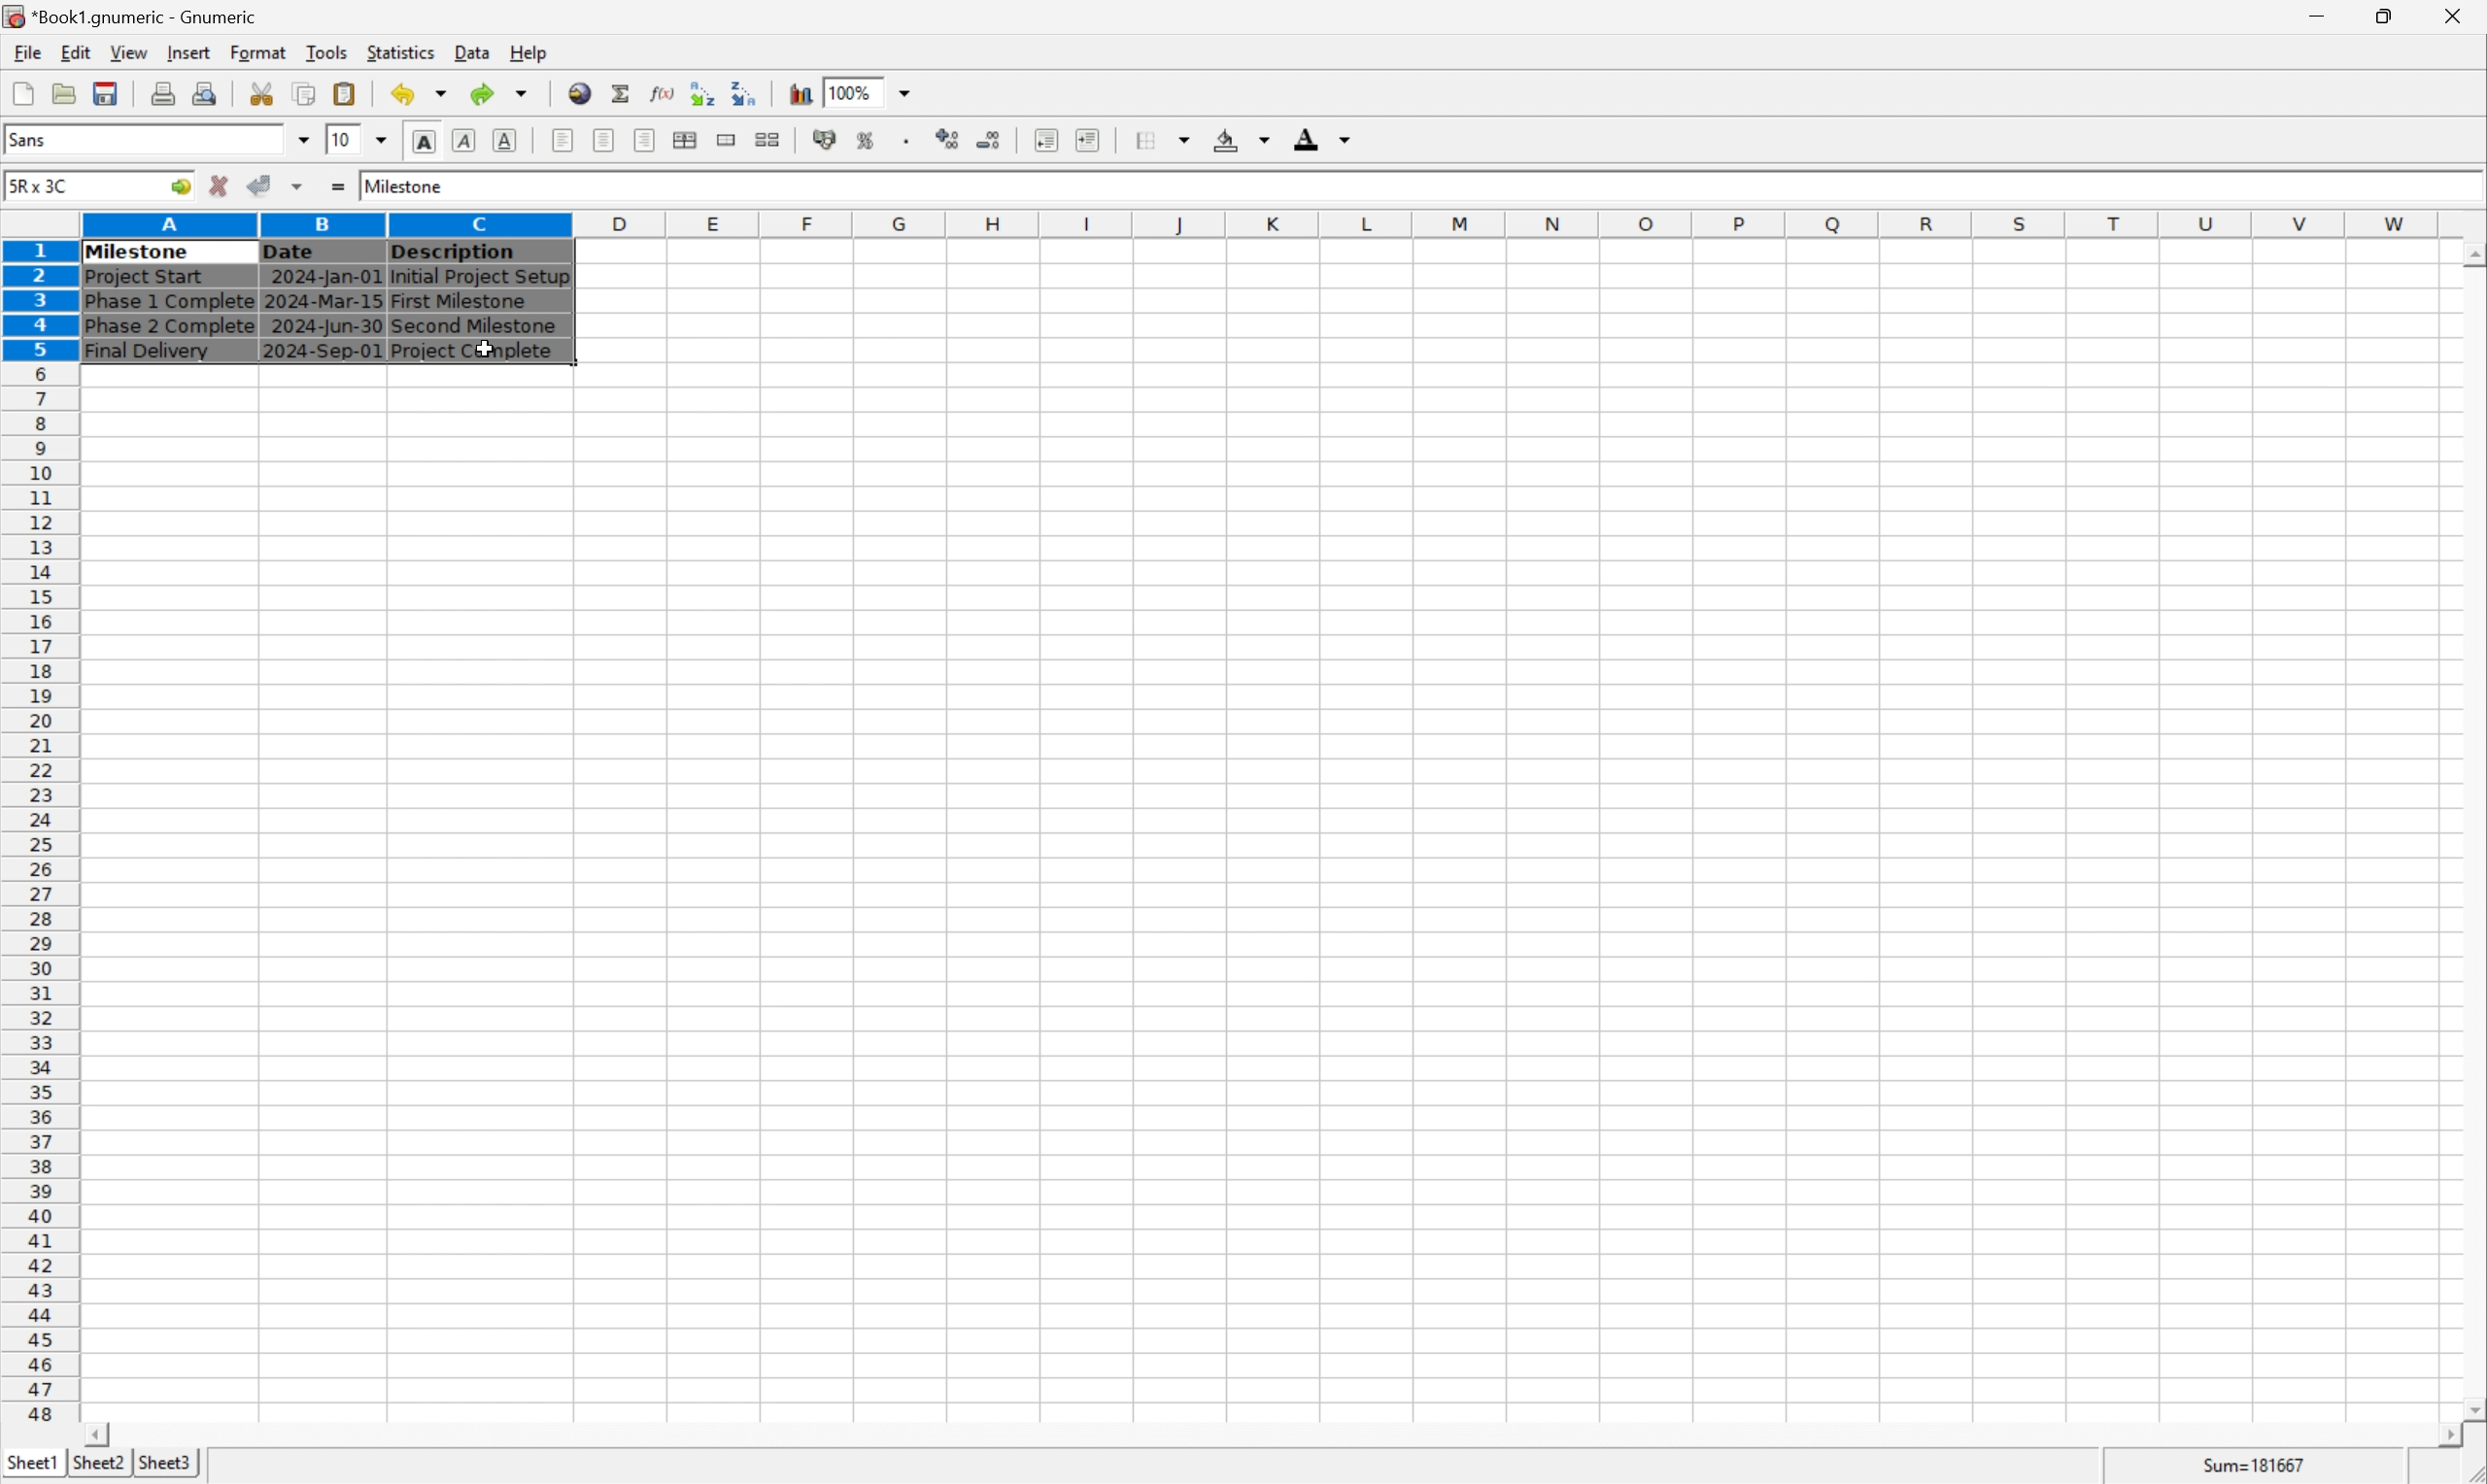  I want to click on insert, so click(188, 54).